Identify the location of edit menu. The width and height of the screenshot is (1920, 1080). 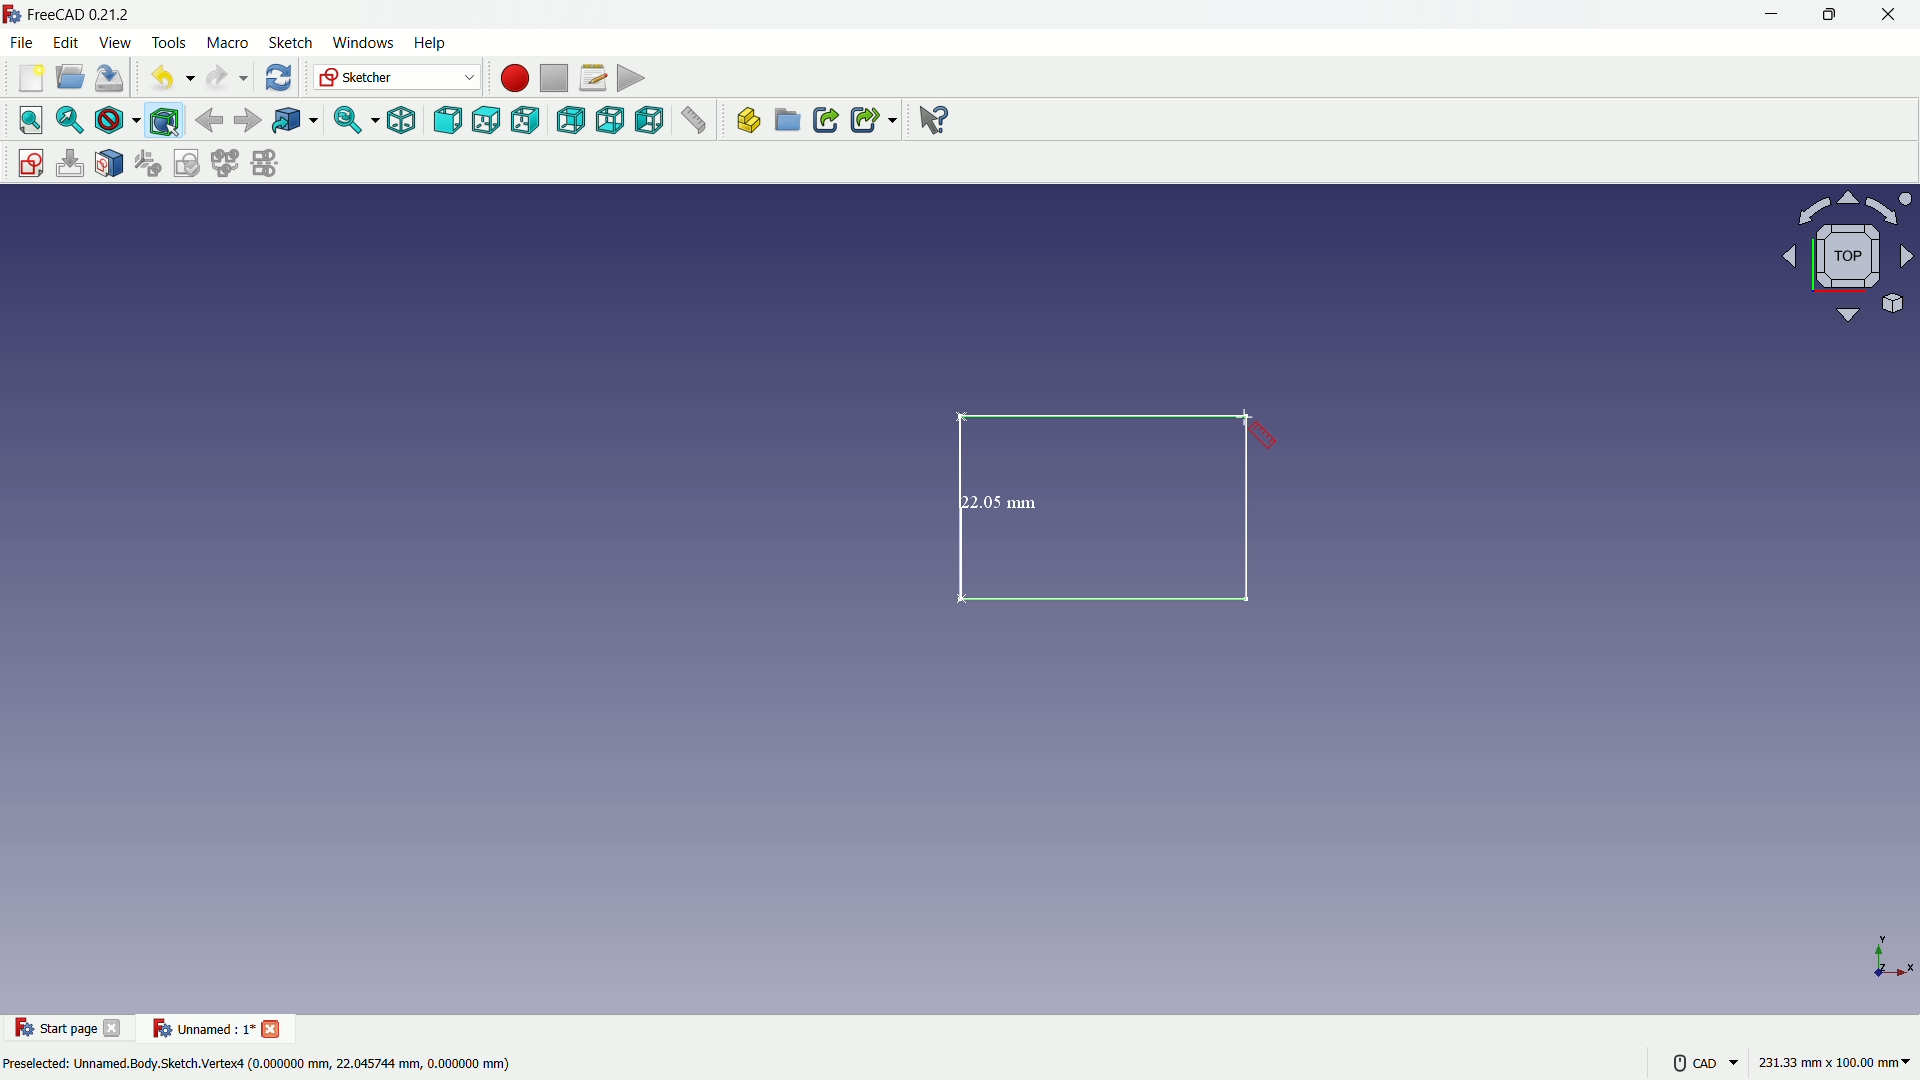
(66, 42).